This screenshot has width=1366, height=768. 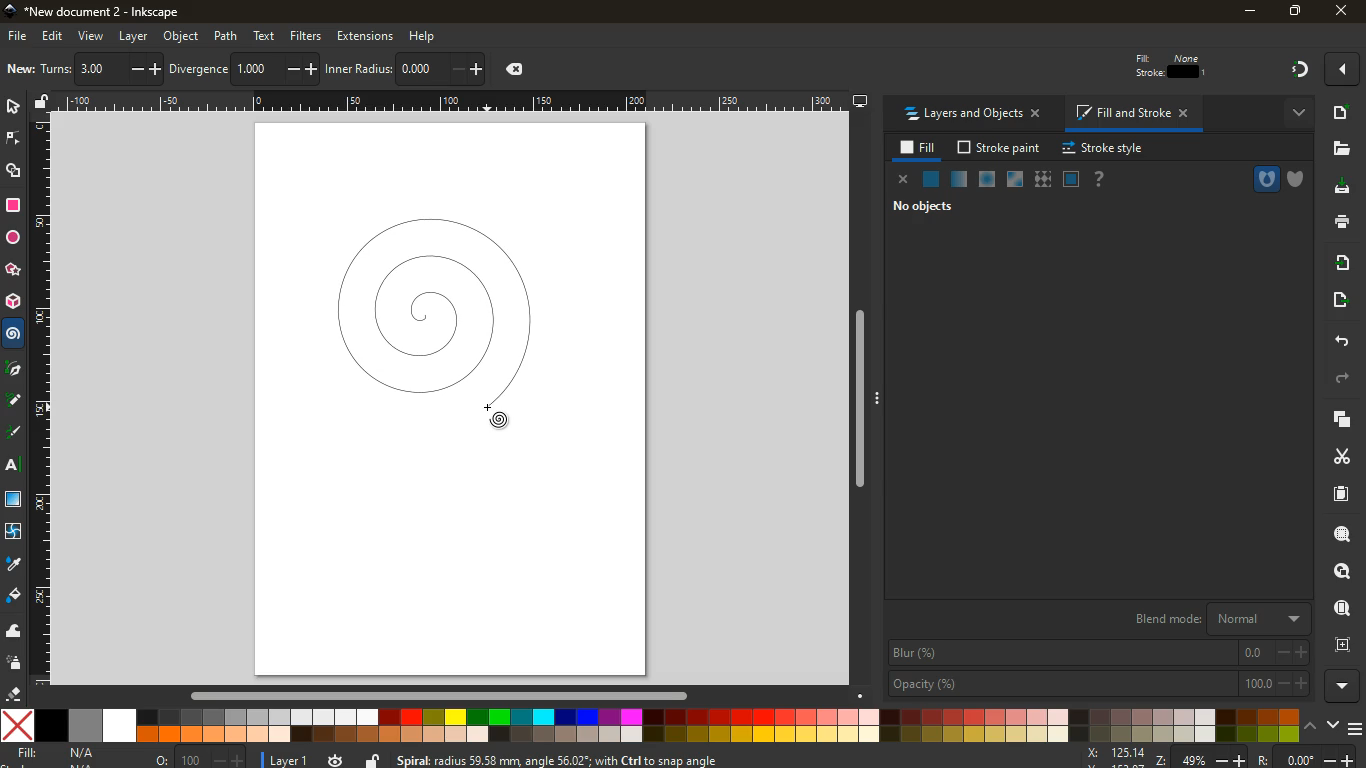 What do you see at coordinates (432, 321) in the screenshot?
I see `spiral` at bounding box center [432, 321].